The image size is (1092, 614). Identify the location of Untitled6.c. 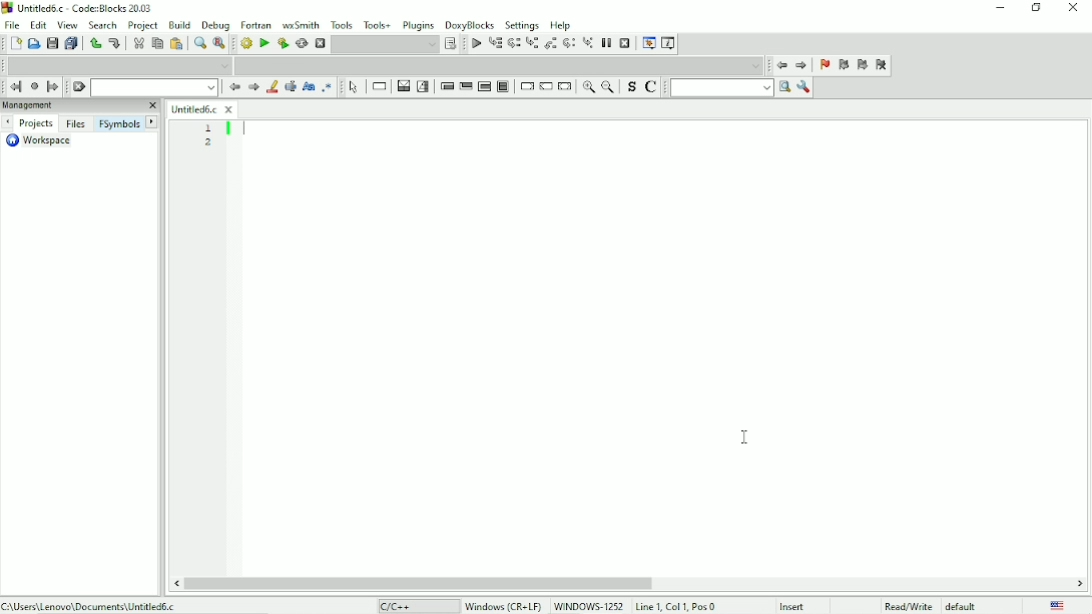
(202, 110).